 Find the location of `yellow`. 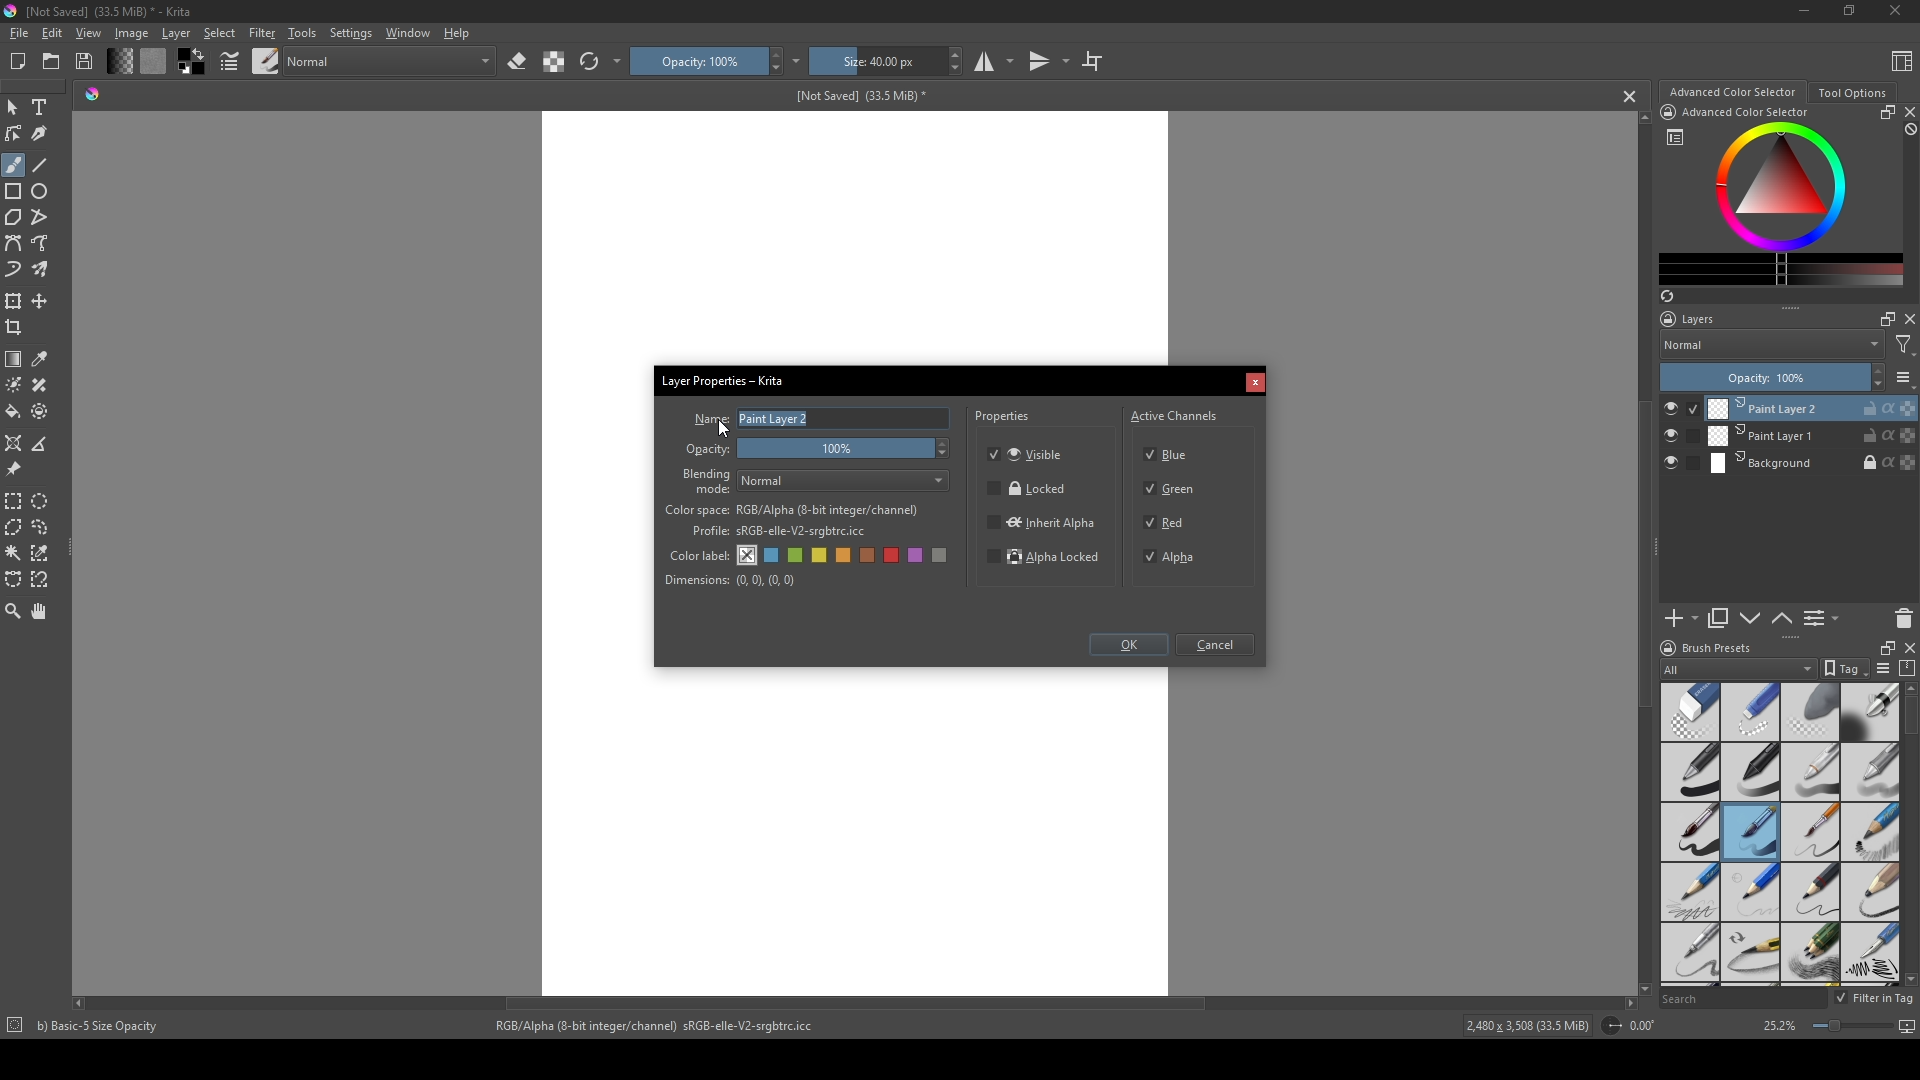

yellow is located at coordinates (845, 556).